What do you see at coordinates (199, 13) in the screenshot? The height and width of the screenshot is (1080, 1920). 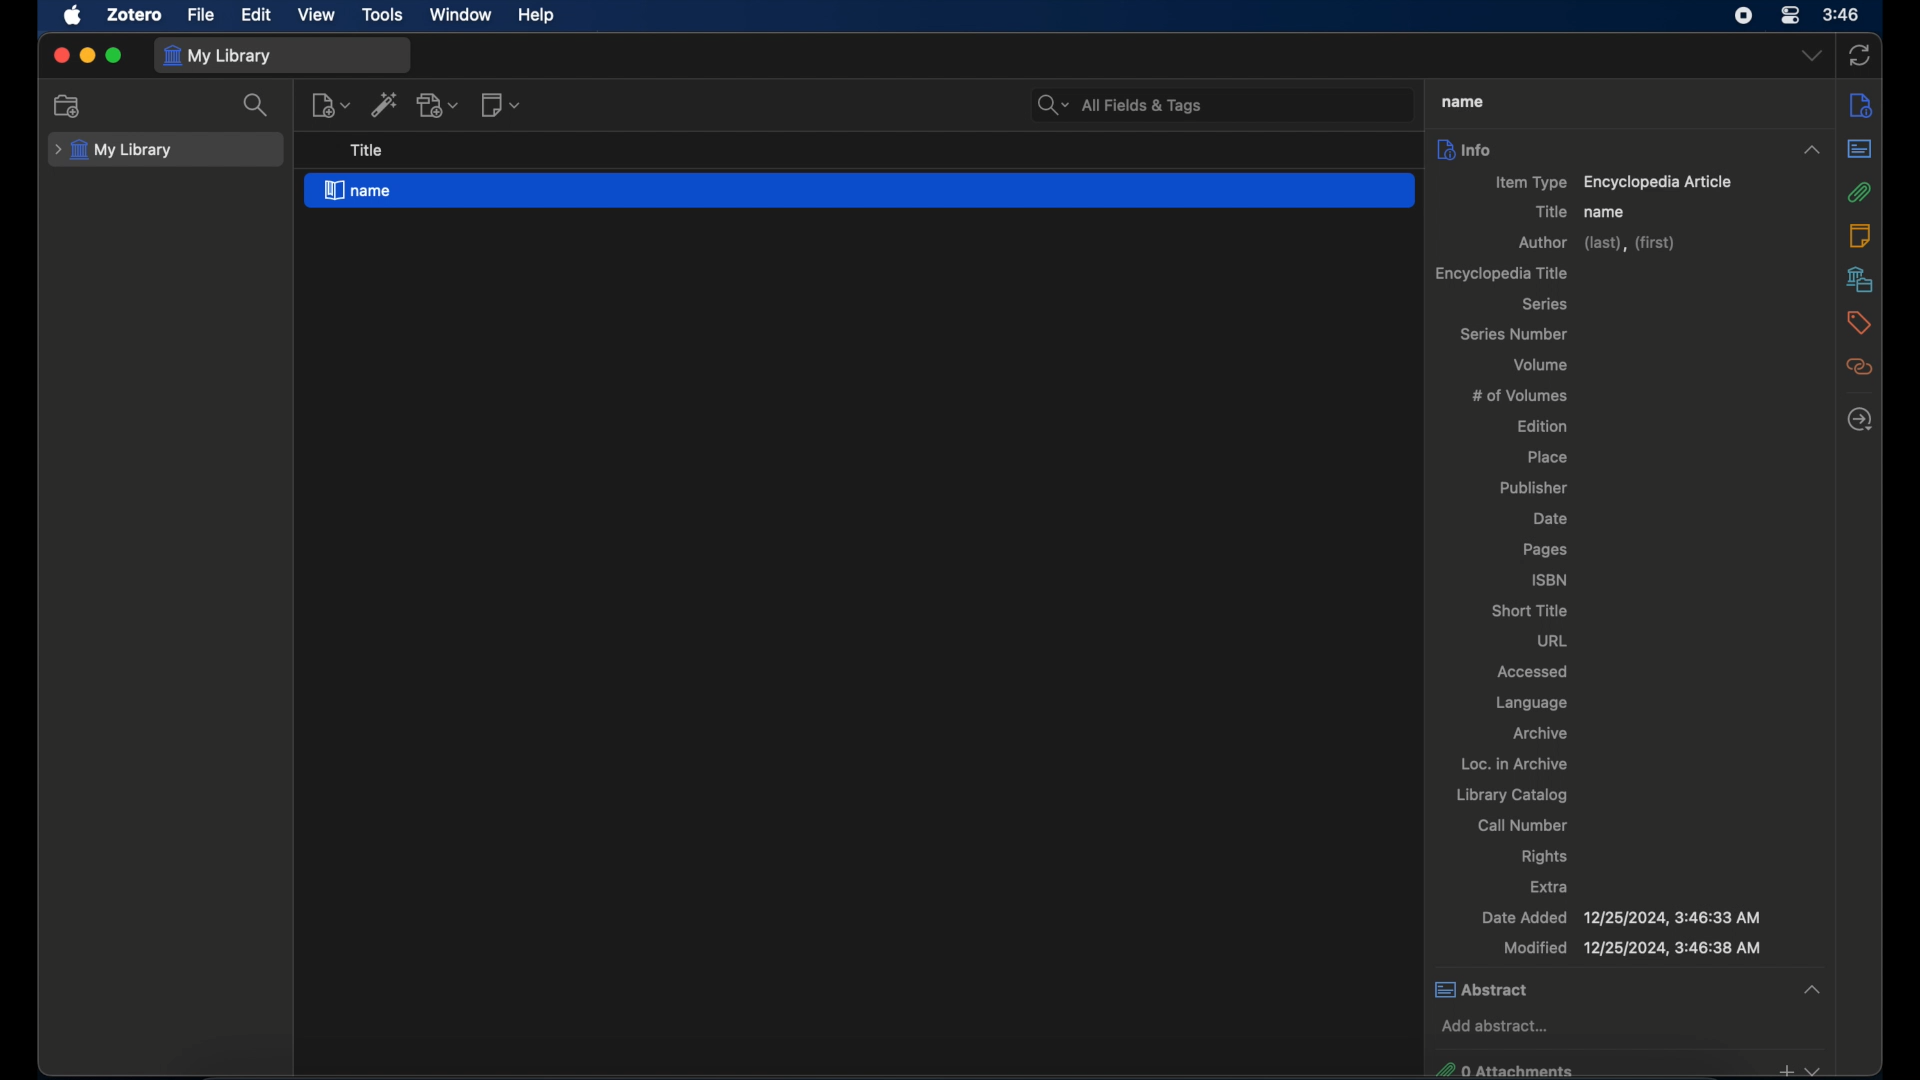 I see `file` at bounding box center [199, 13].